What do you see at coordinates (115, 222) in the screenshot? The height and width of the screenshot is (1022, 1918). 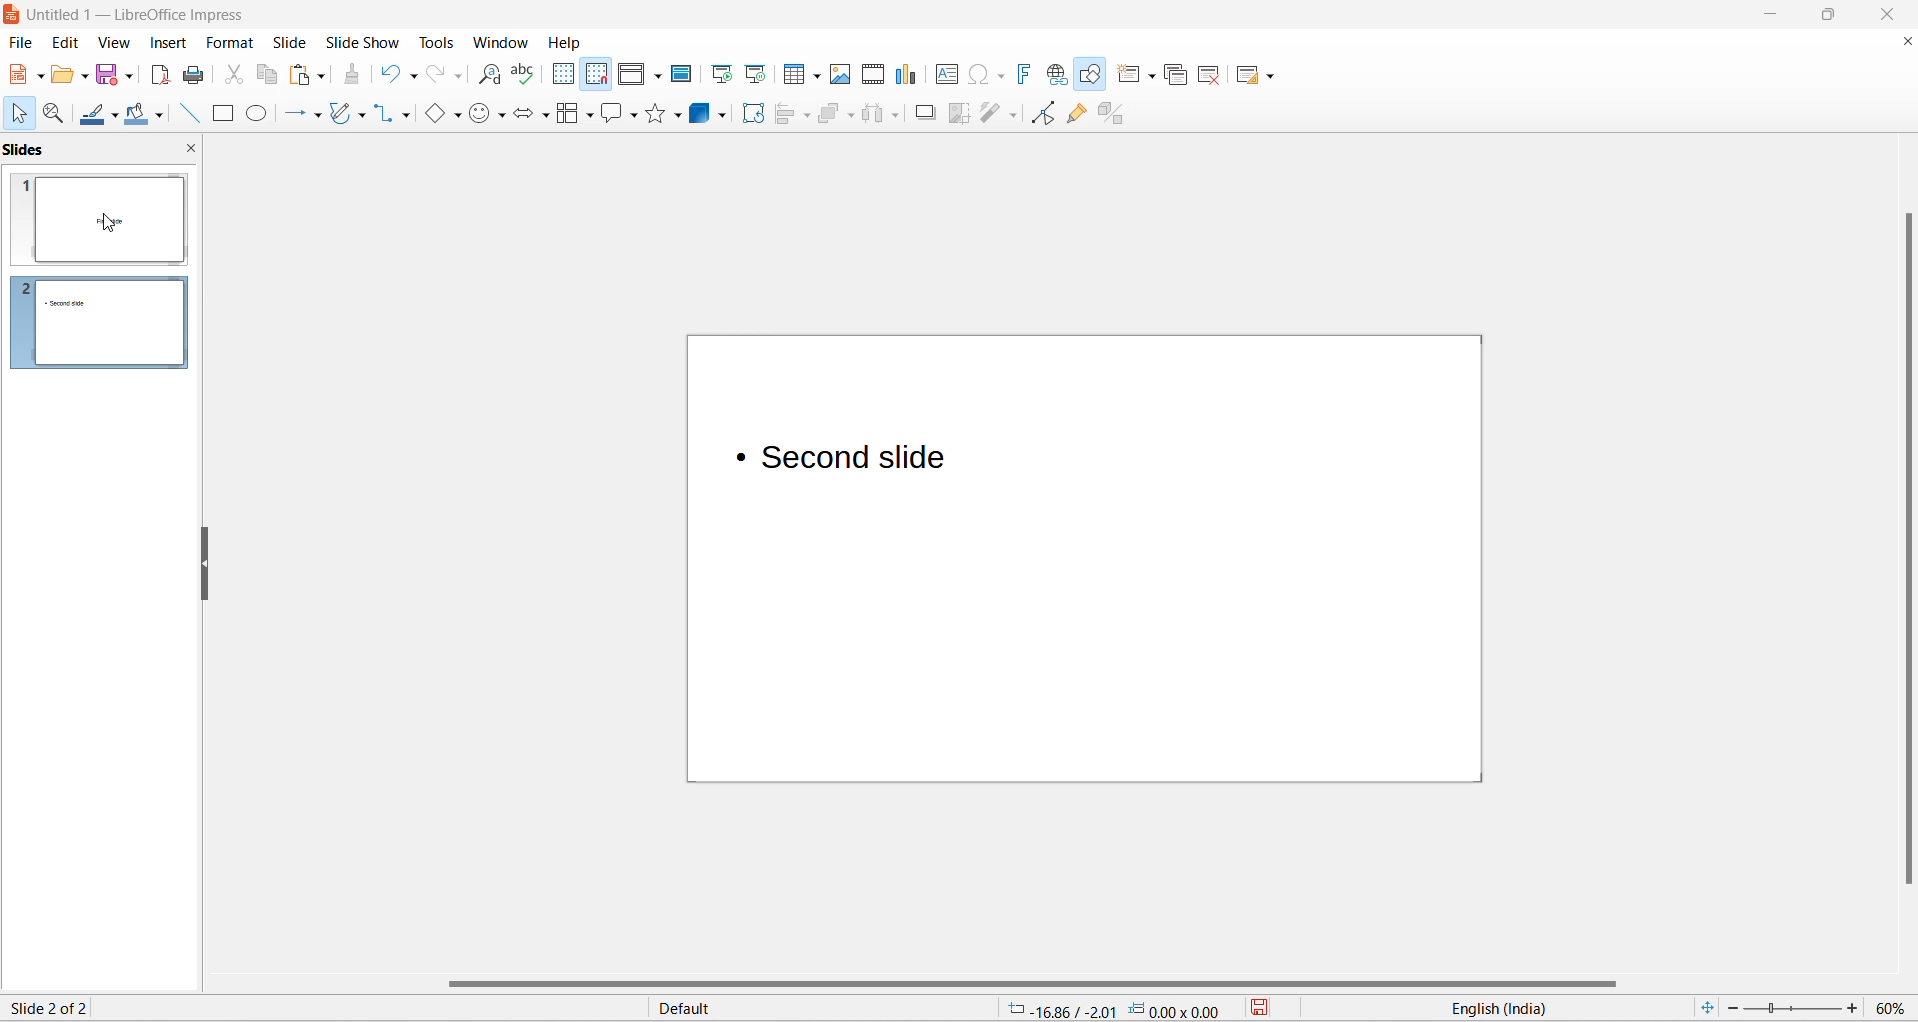 I see `cursor` at bounding box center [115, 222].